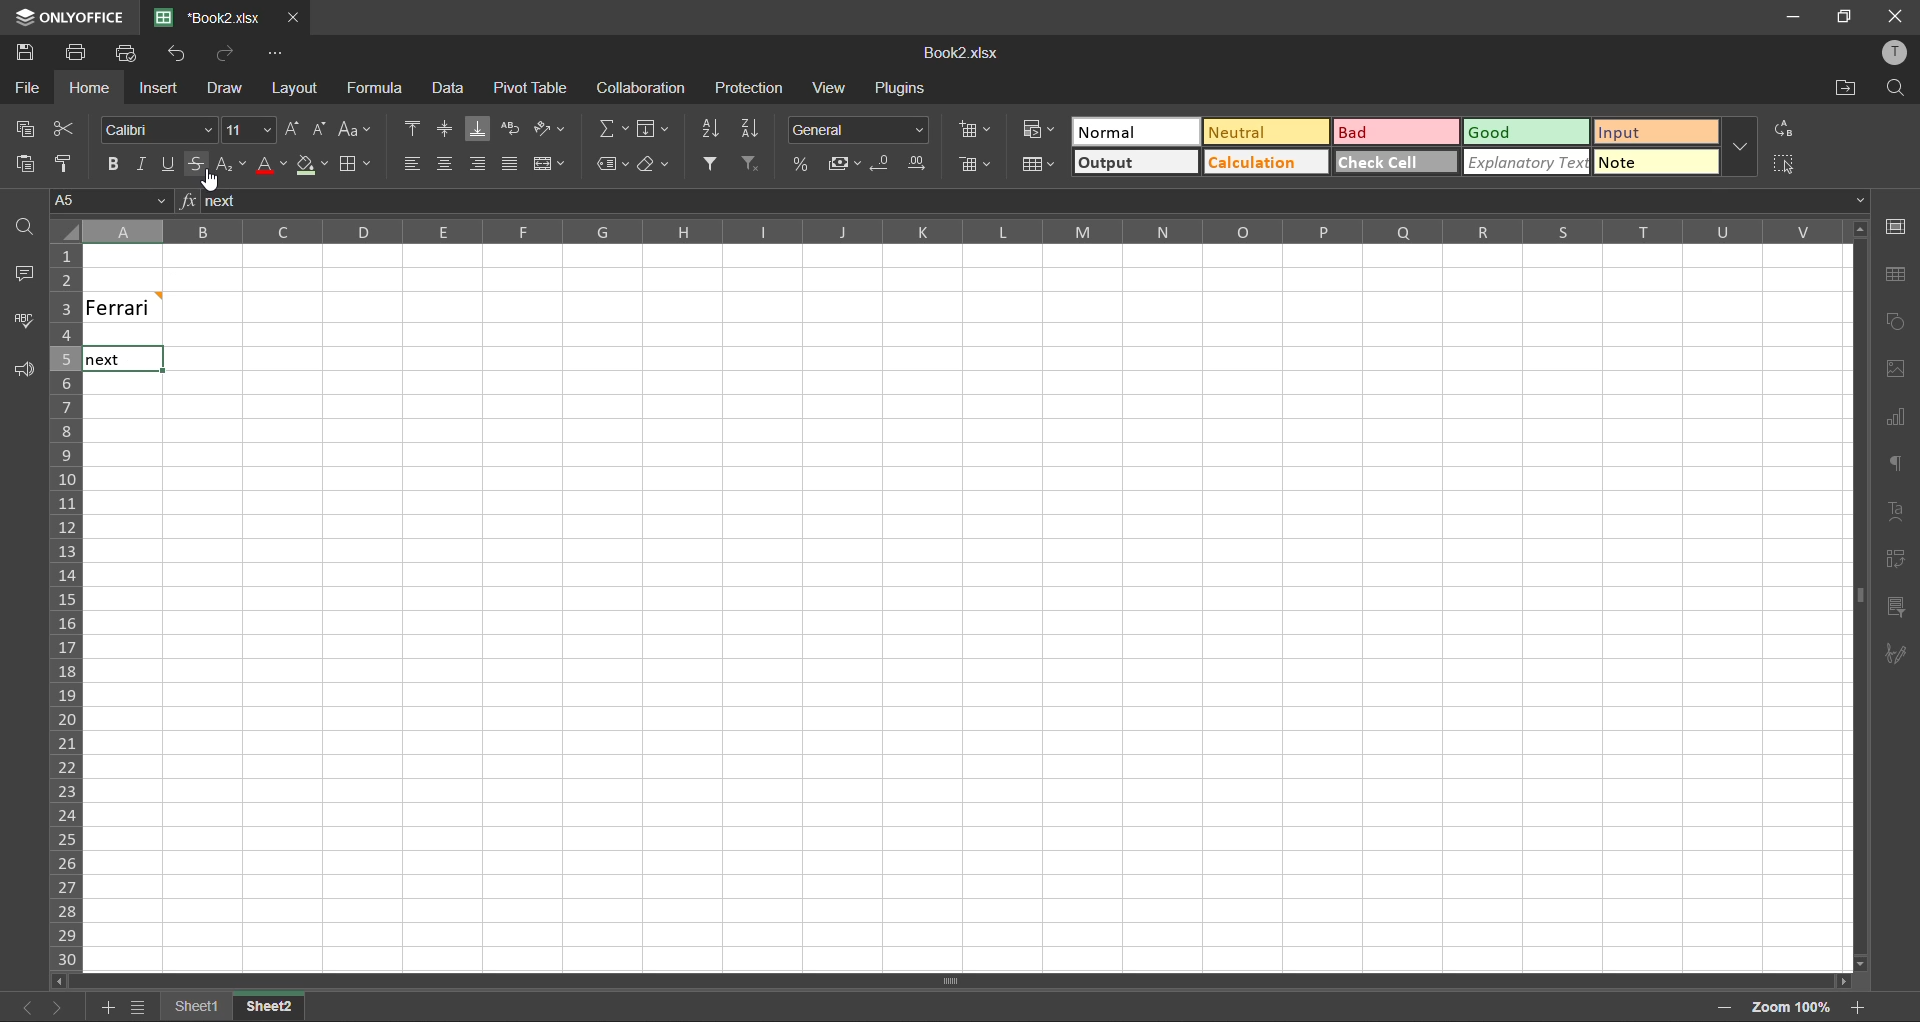  What do you see at coordinates (510, 164) in the screenshot?
I see `justified` at bounding box center [510, 164].